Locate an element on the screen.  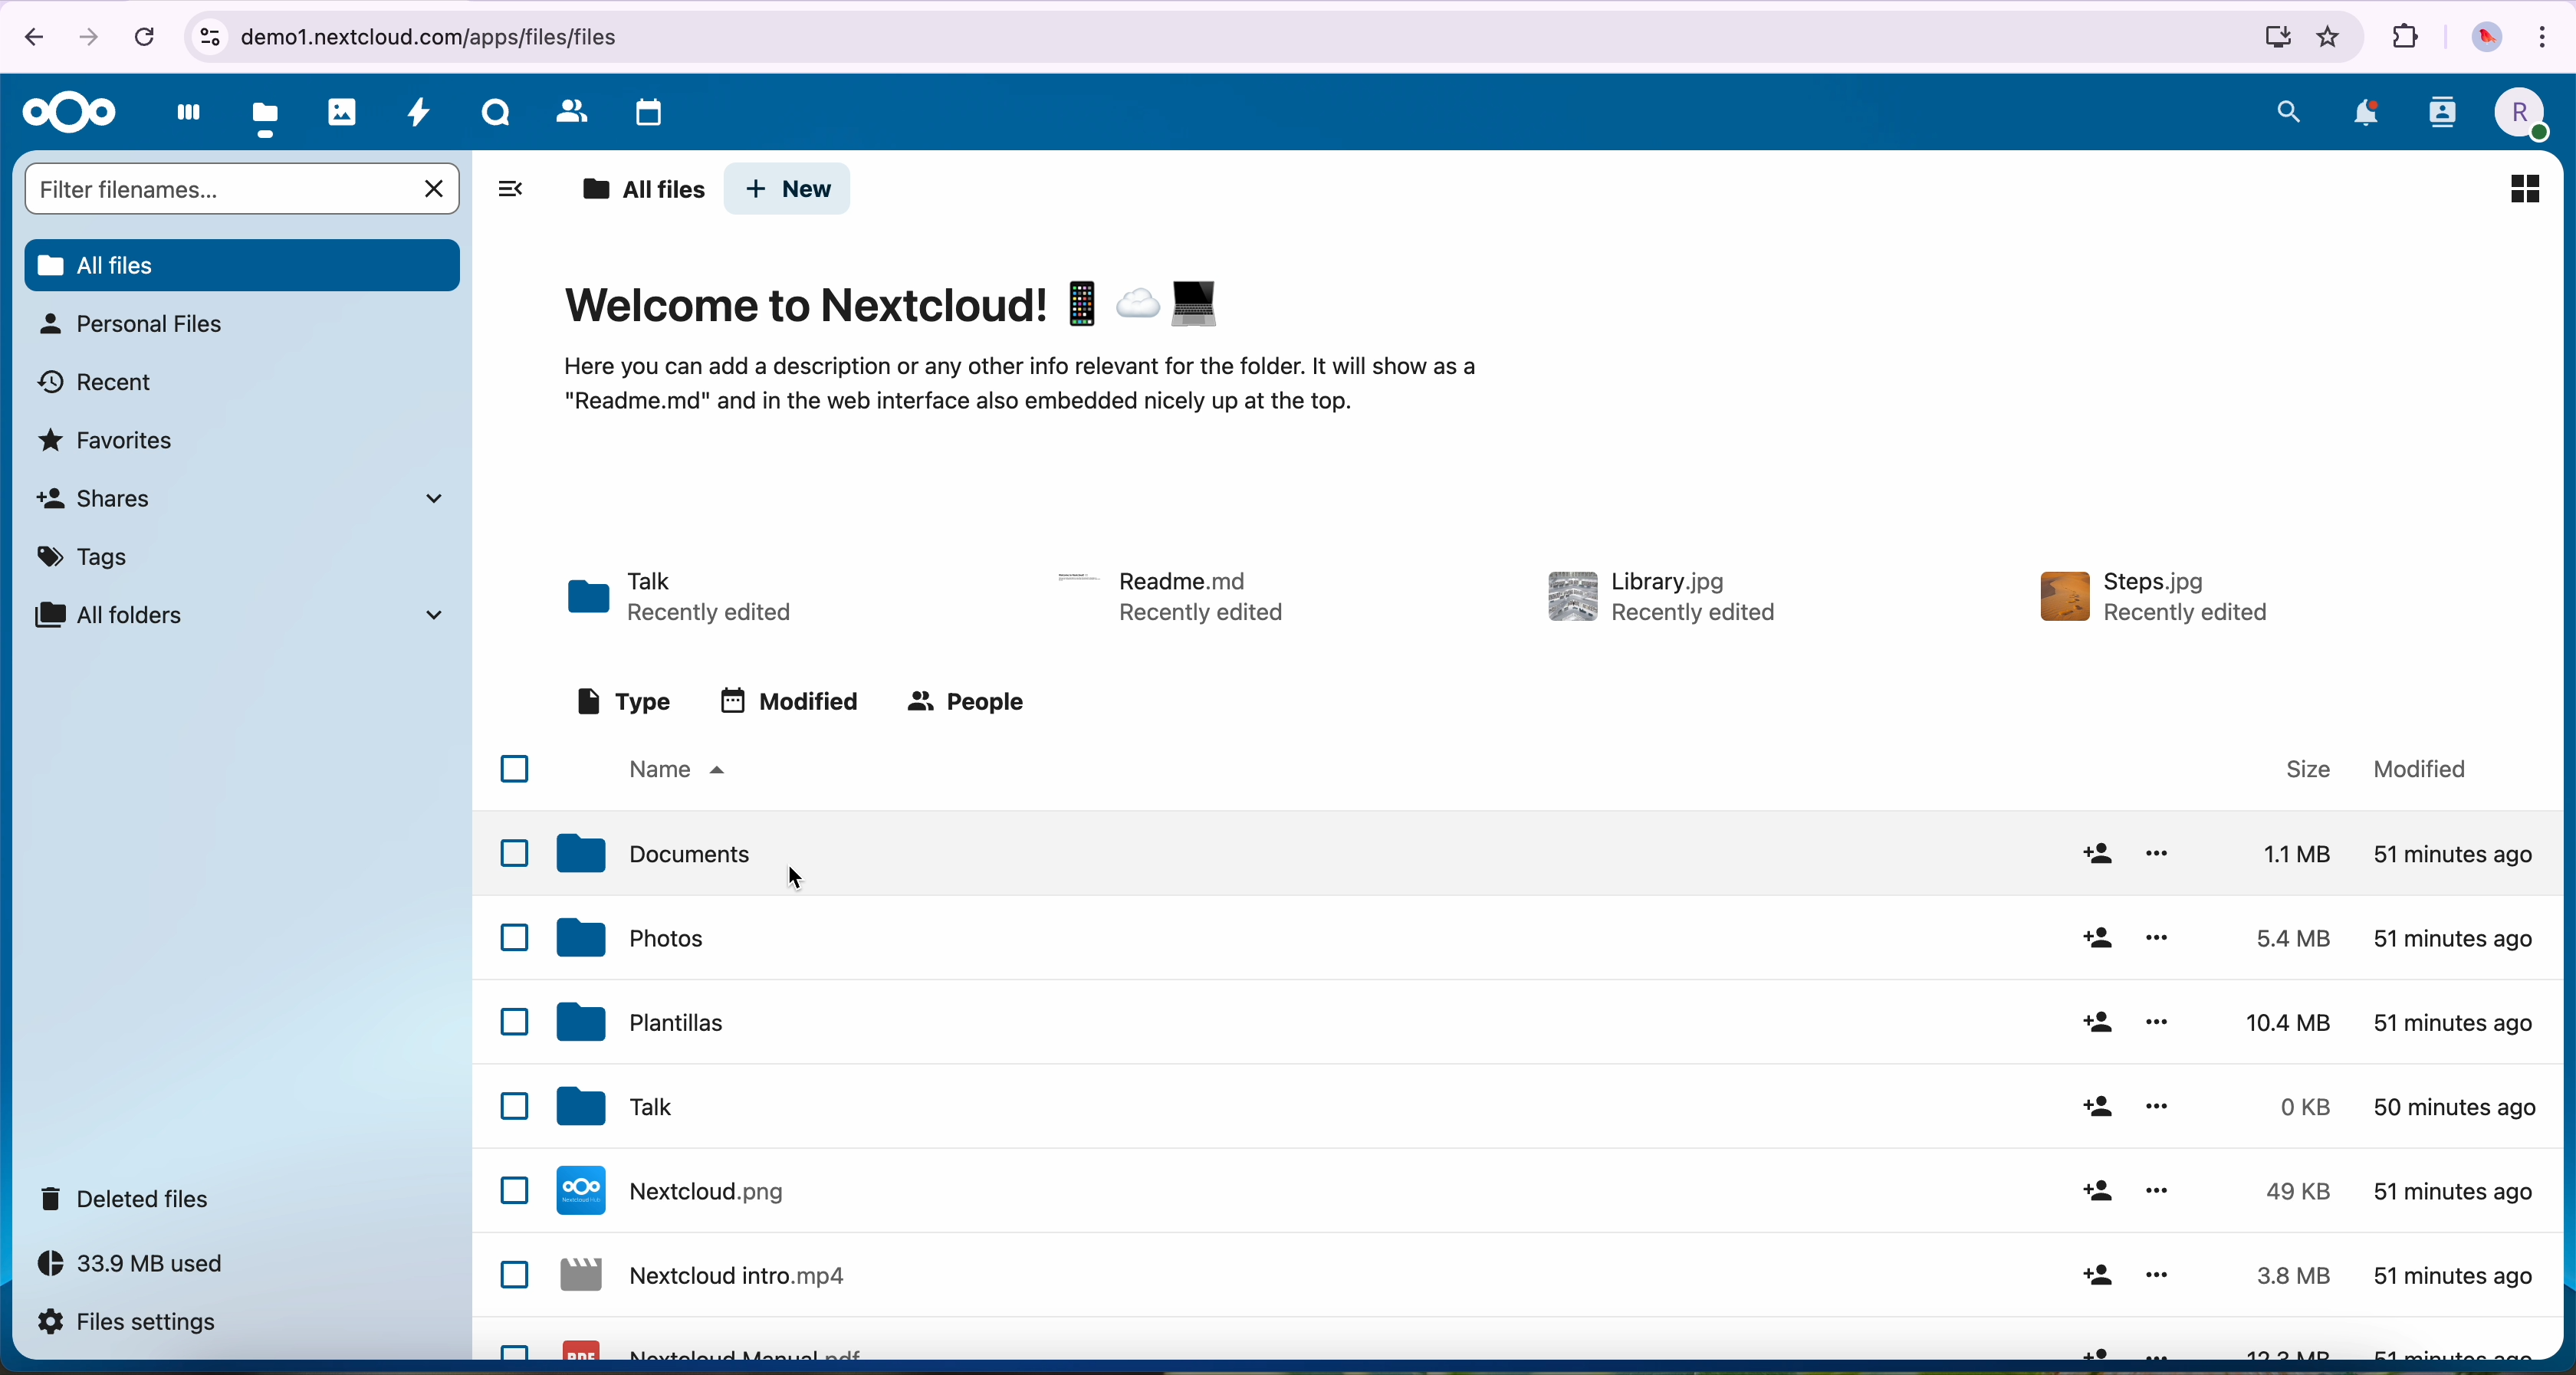
modified is located at coordinates (2453, 939).